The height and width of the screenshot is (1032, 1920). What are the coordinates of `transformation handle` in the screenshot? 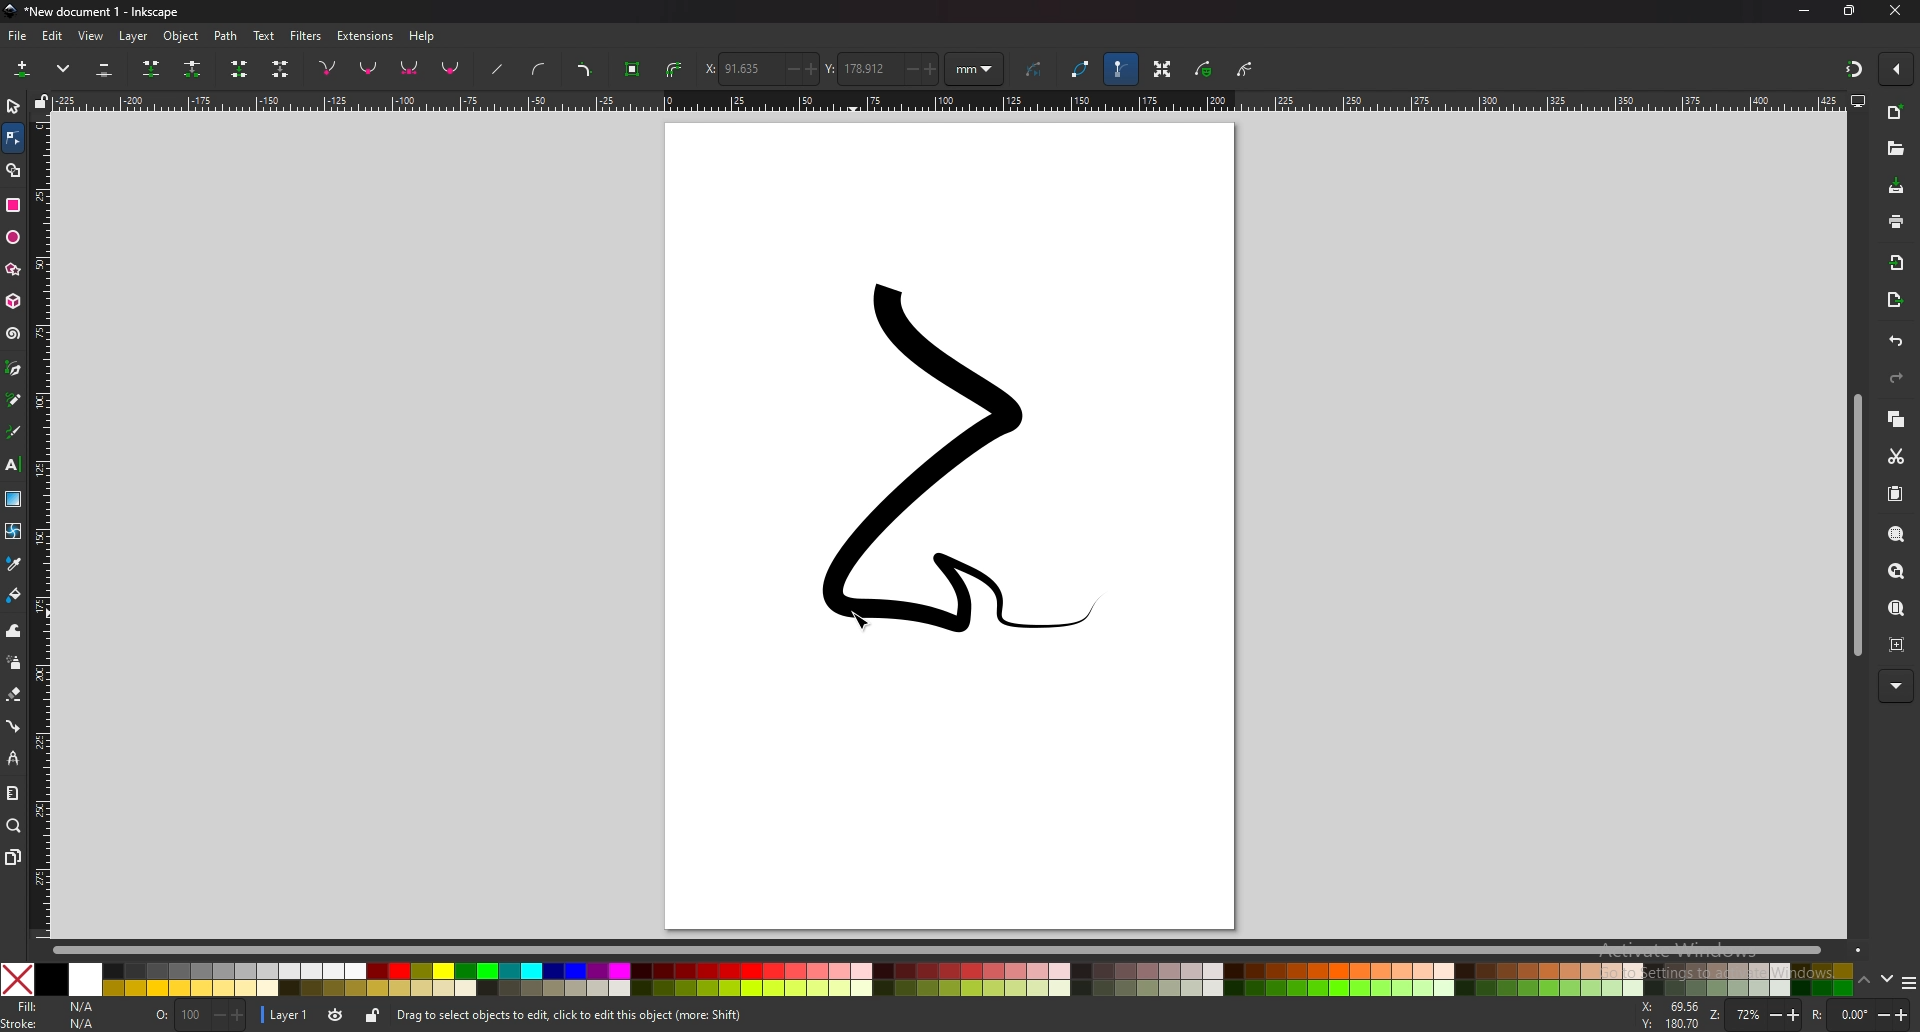 It's located at (1161, 71).